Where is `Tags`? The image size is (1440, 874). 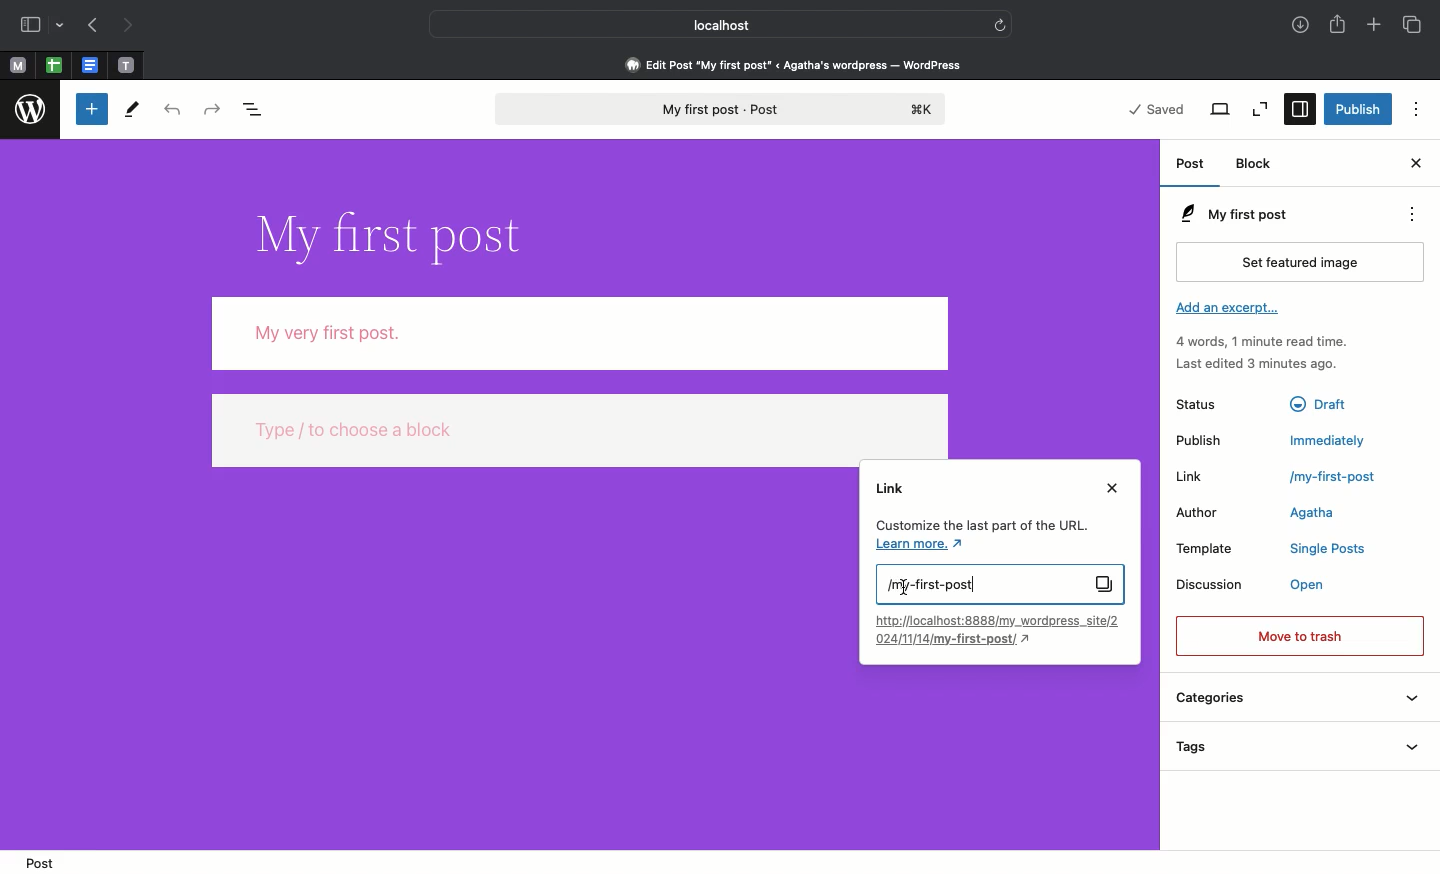
Tags is located at coordinates (1303, 744).